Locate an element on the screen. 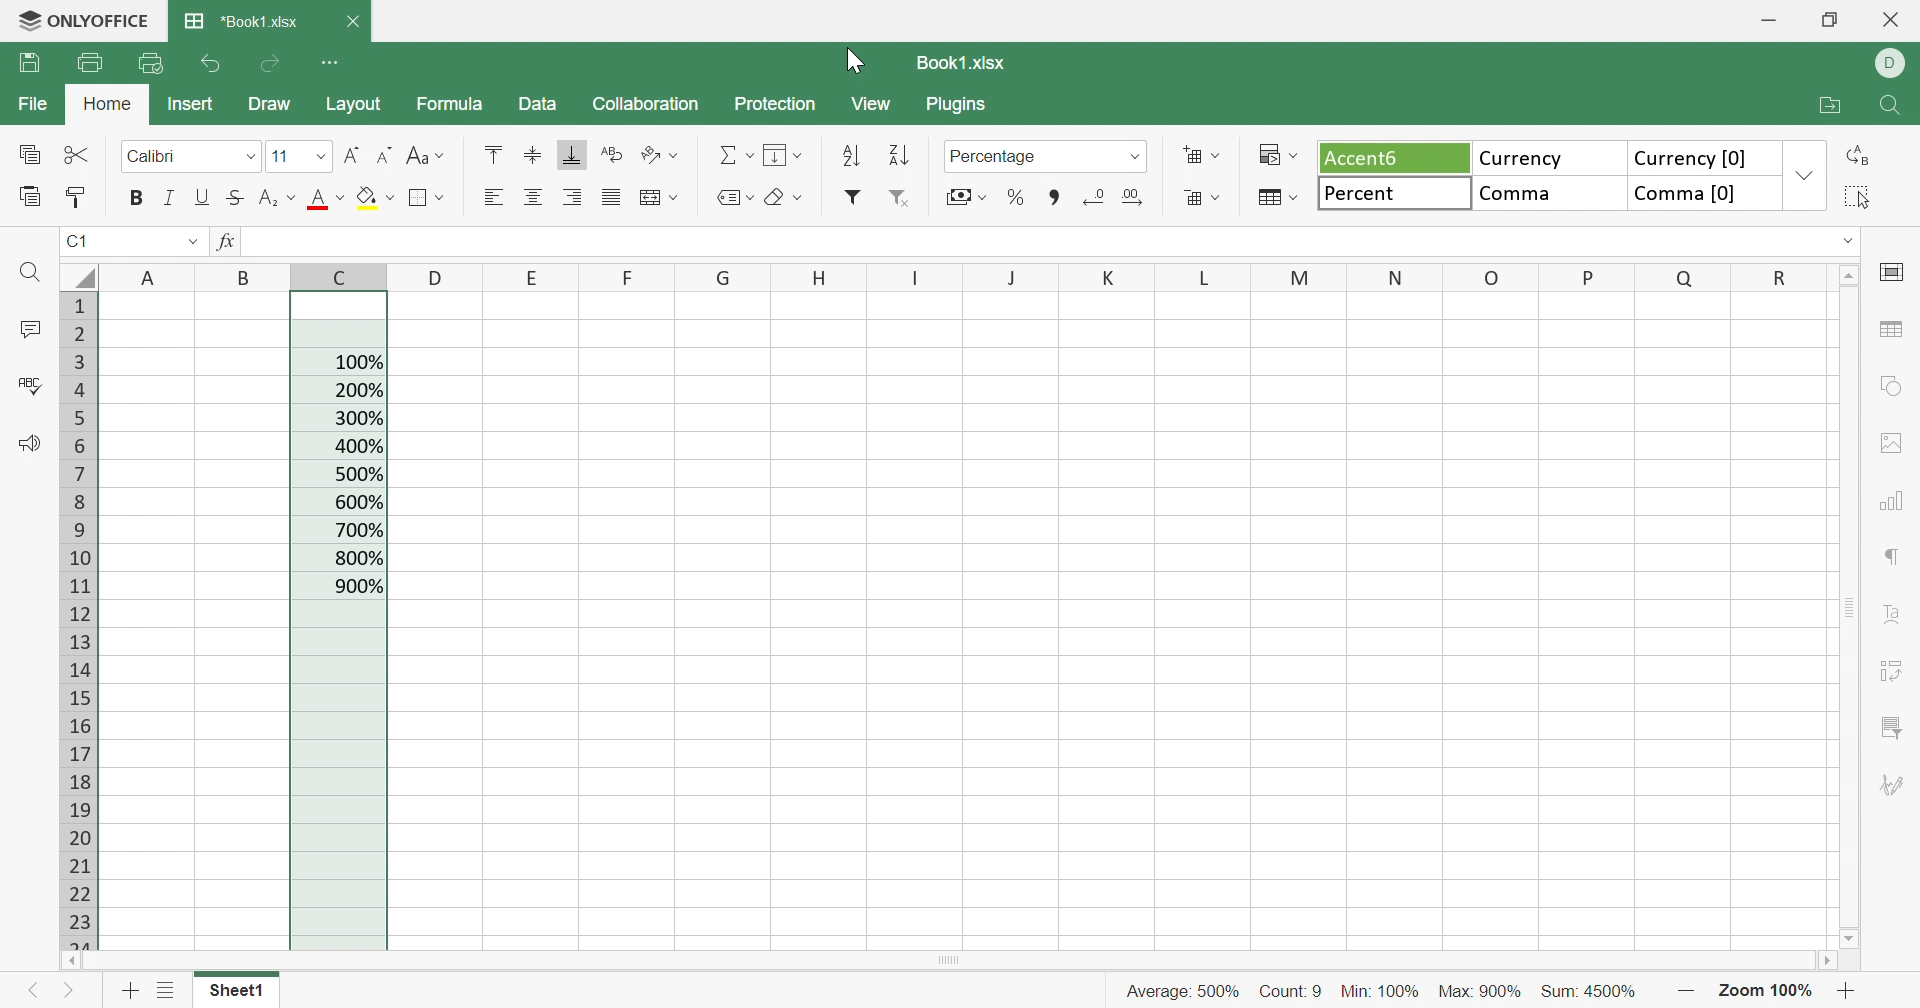 The image size is (1920, 1008). Drop Down is located at coordinates (191, 242).